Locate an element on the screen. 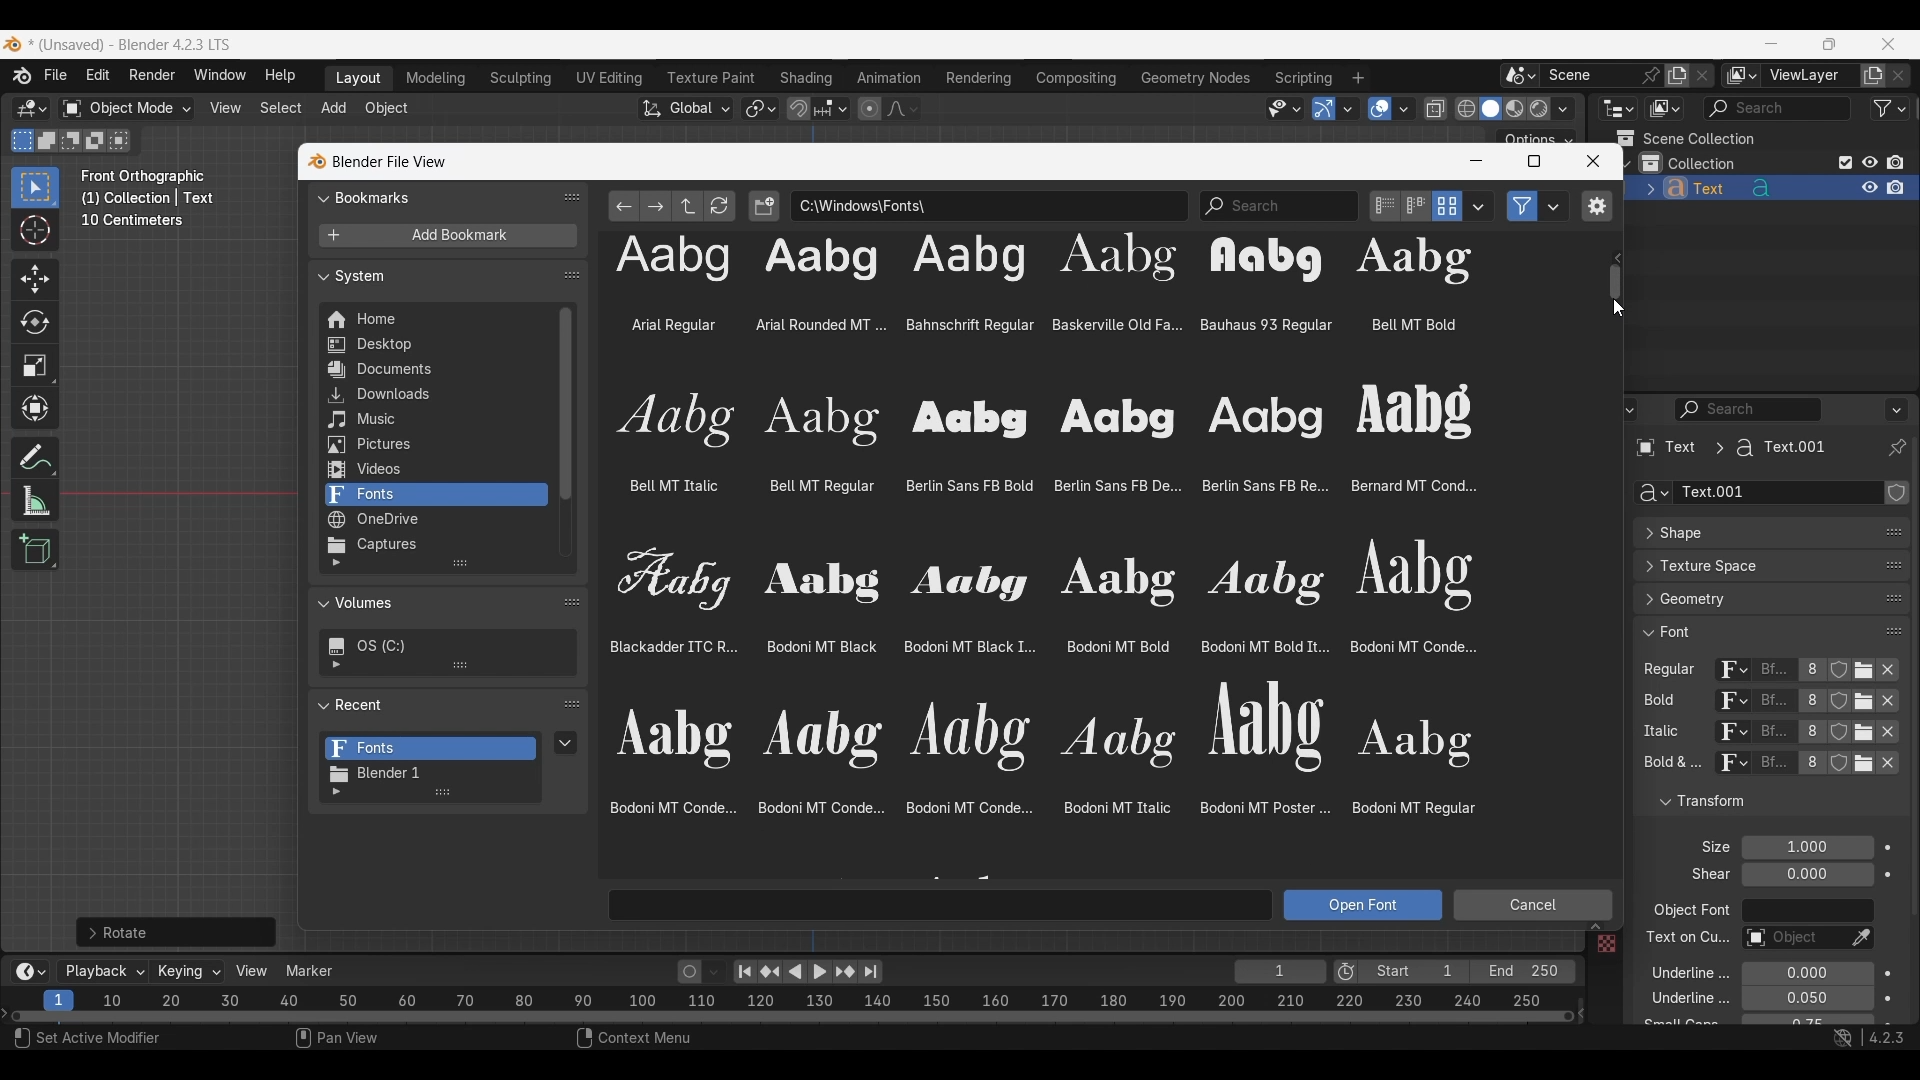  Exclude from view layer is located at coordinates (1846, 162).